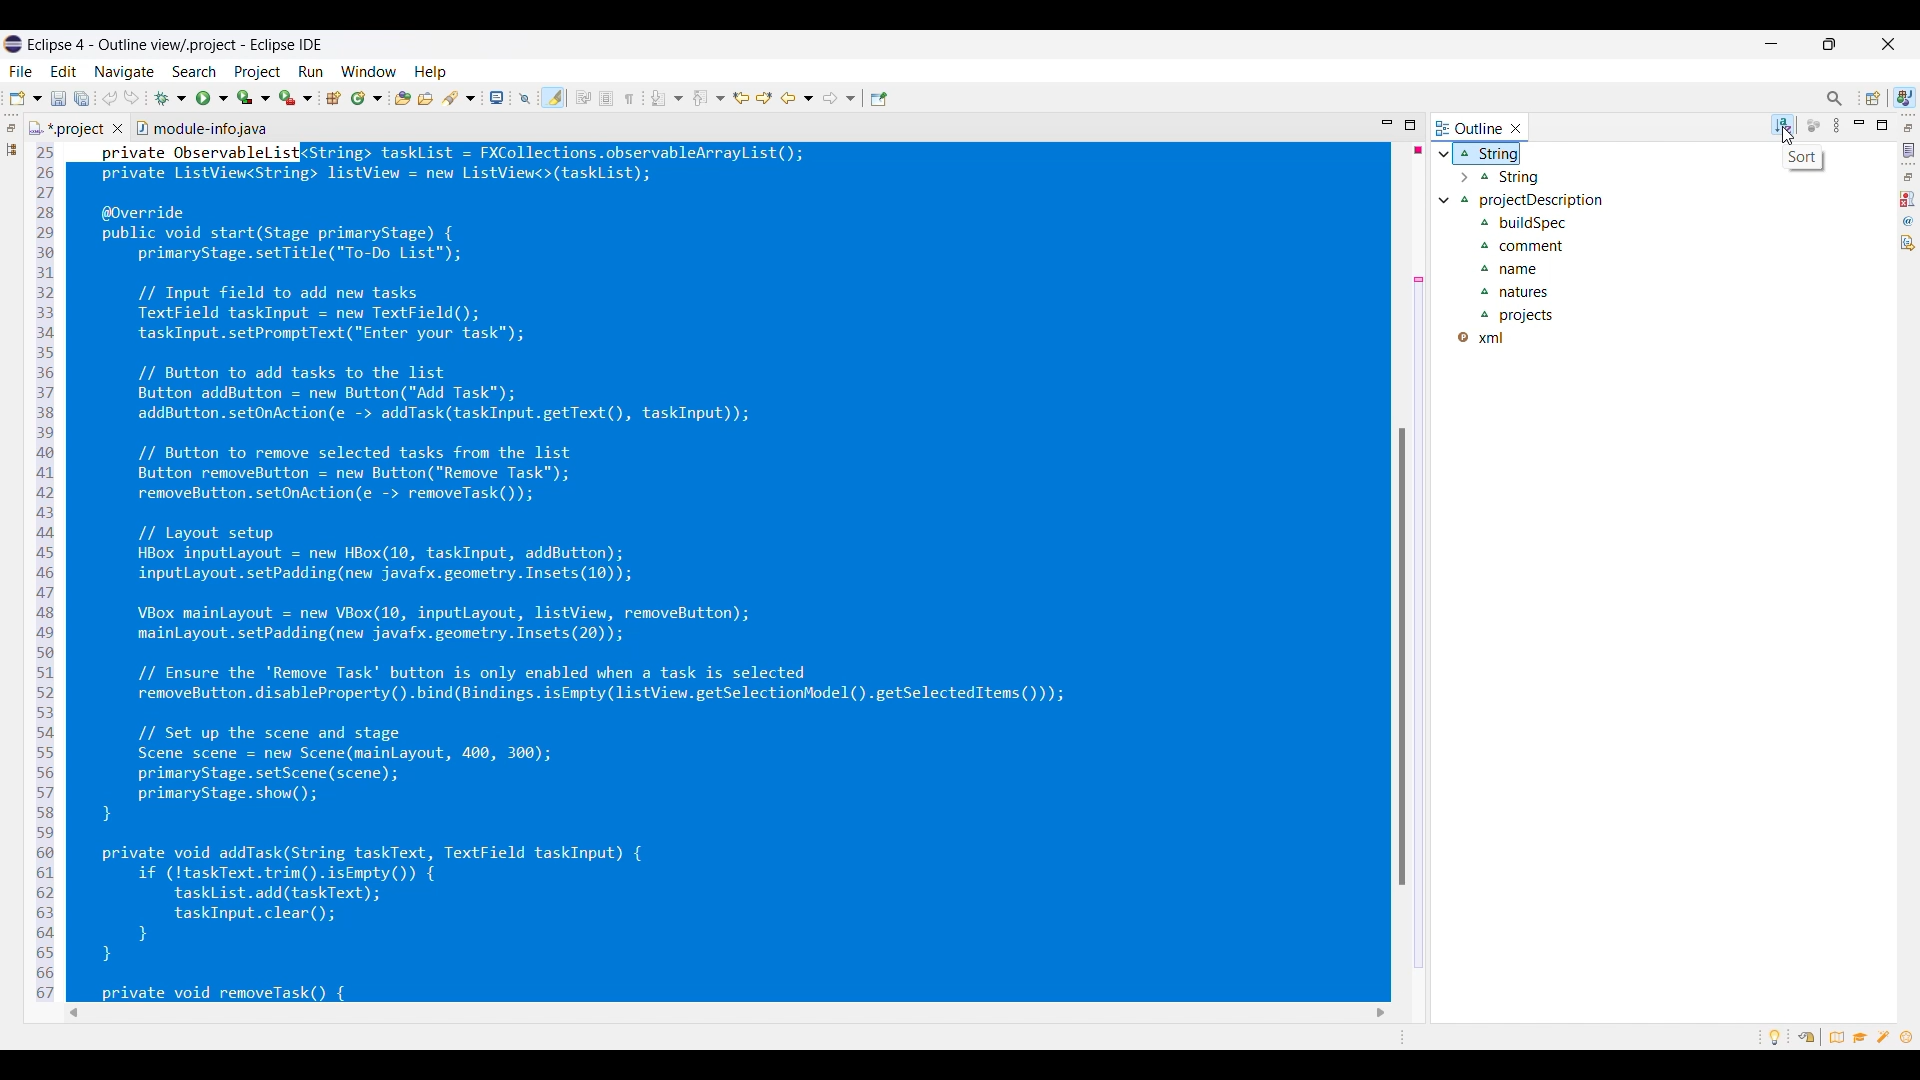 This screenshot has width=1920, height=1080. Describe the element at coordinates (259, 72) in the screenshot. I see `Project menu` at that location.